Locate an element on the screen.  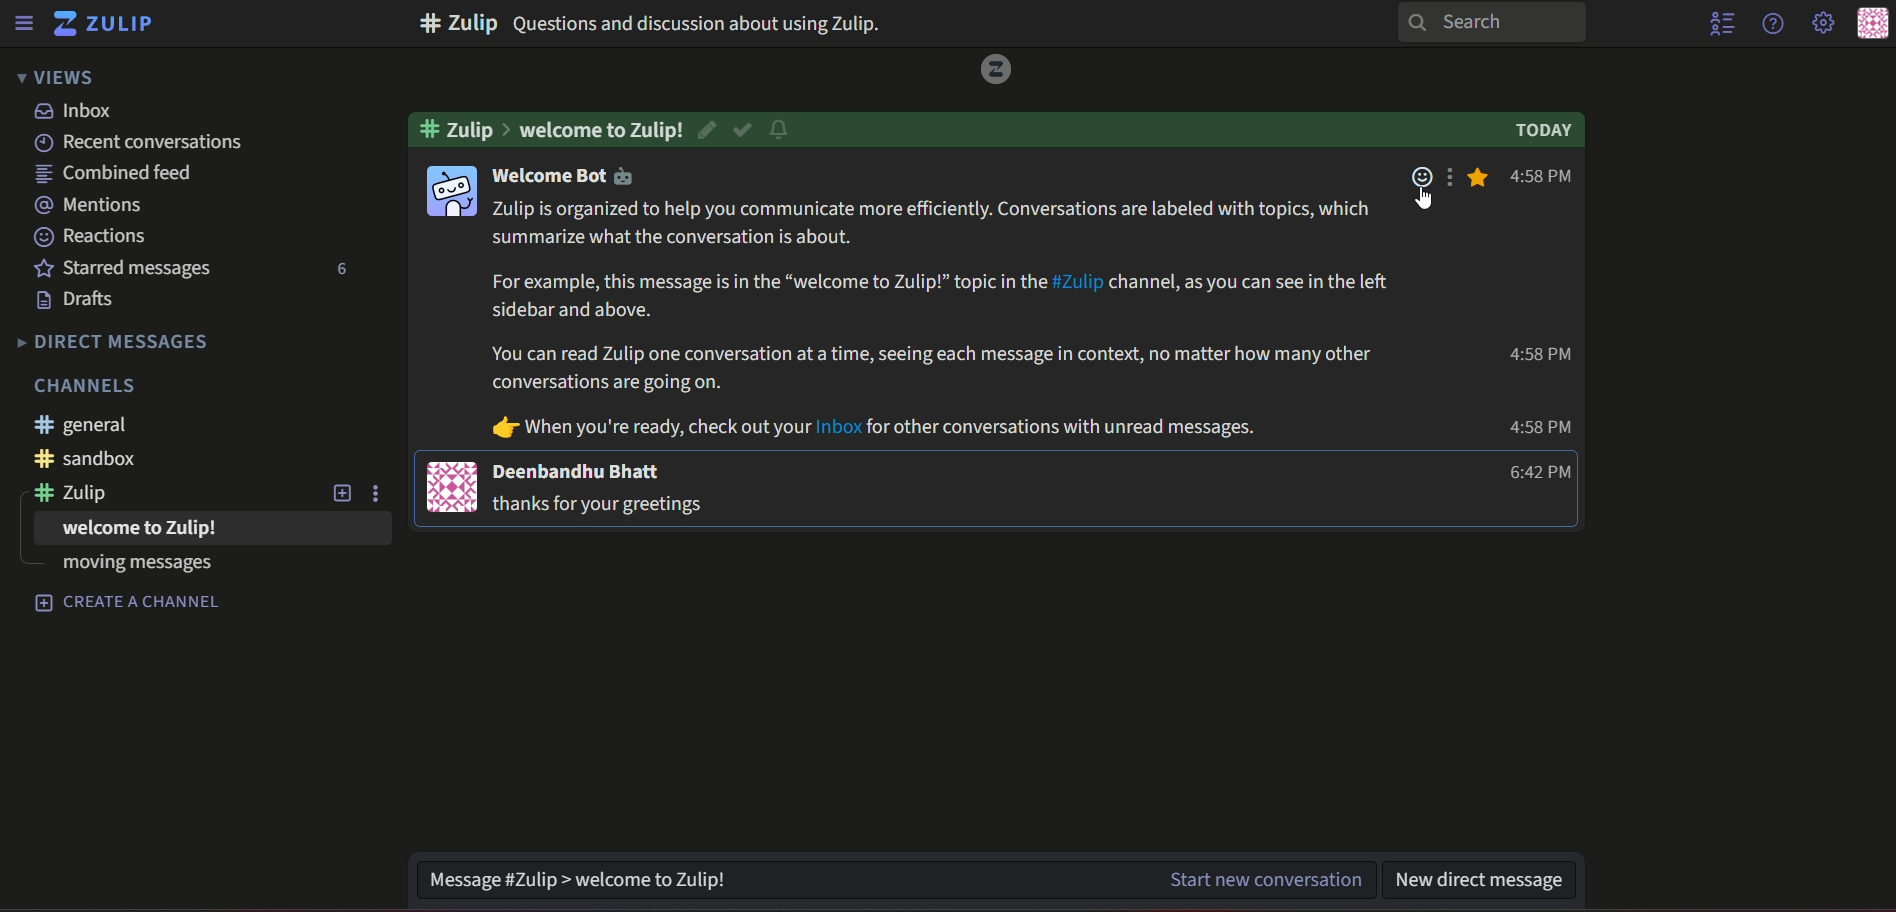
time is located at coordinates (1535, 428).